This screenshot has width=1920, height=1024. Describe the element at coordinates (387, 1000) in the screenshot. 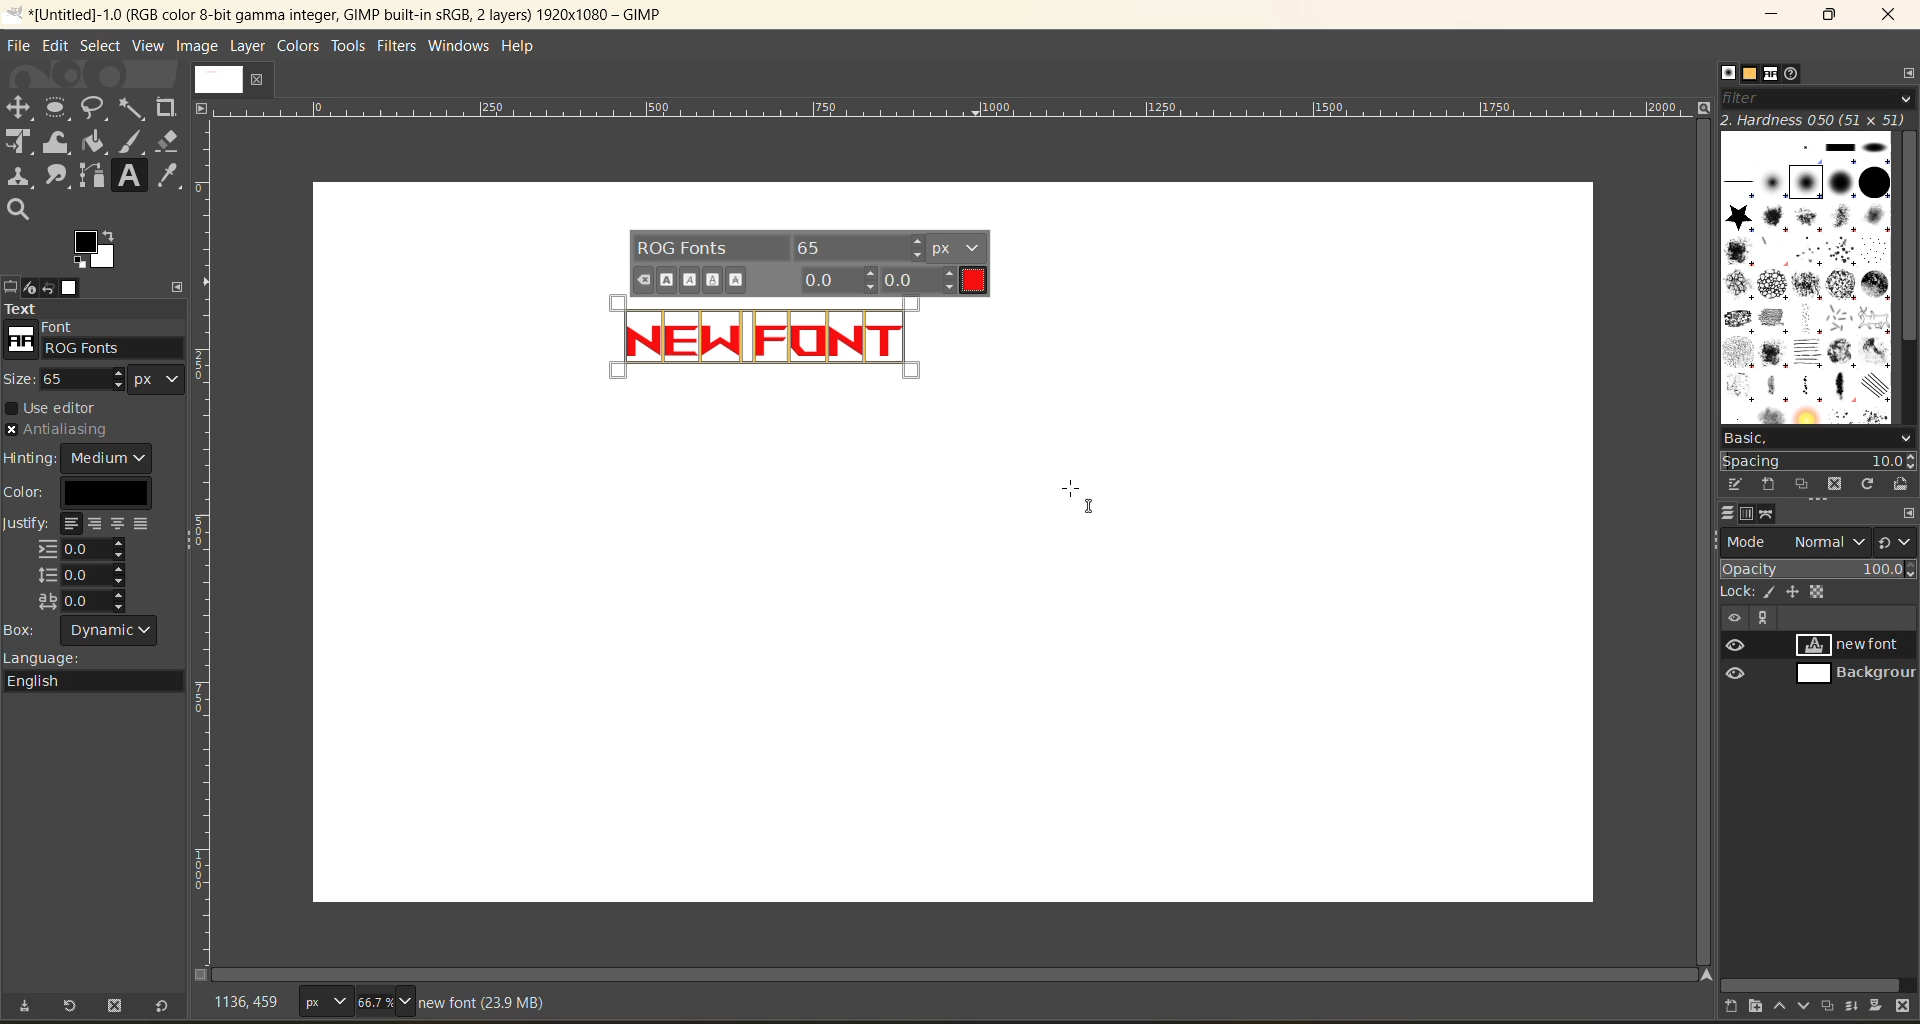

I see `zoom` at that location.